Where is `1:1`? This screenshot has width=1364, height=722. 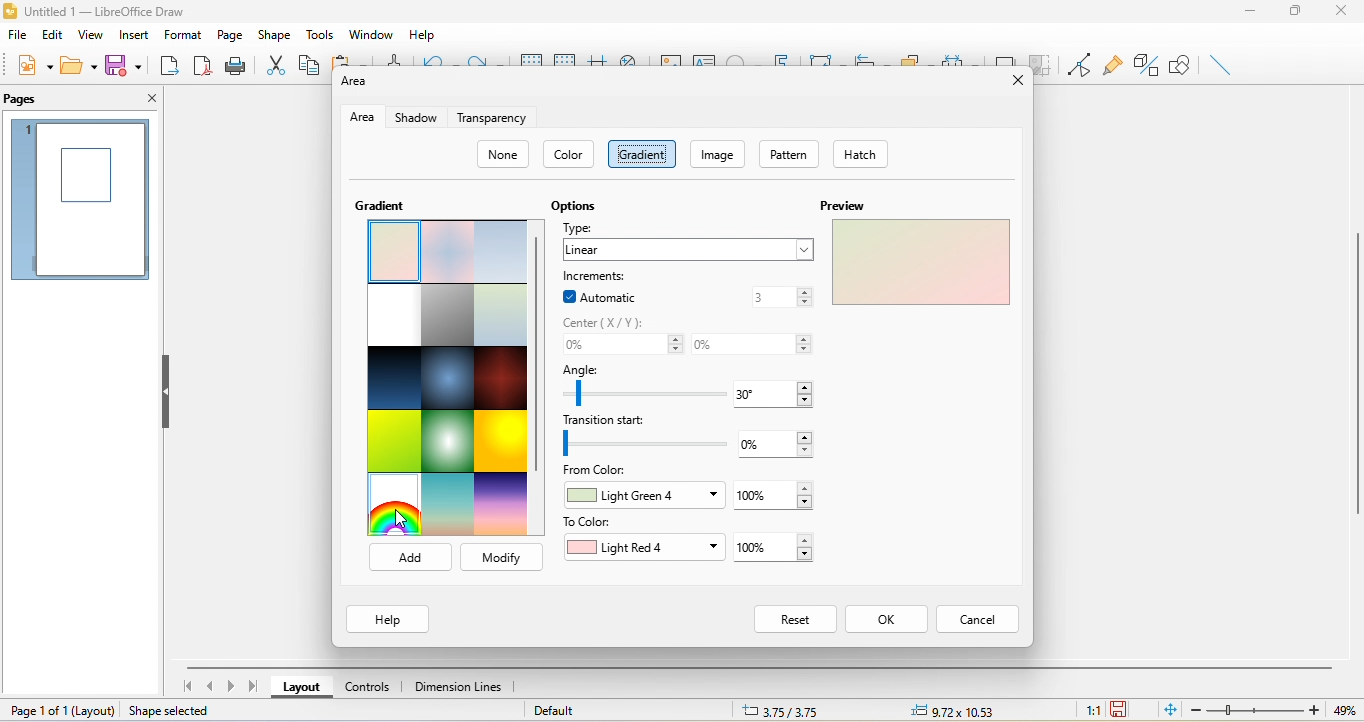
1:1 is located at coordinates (1091, 711).